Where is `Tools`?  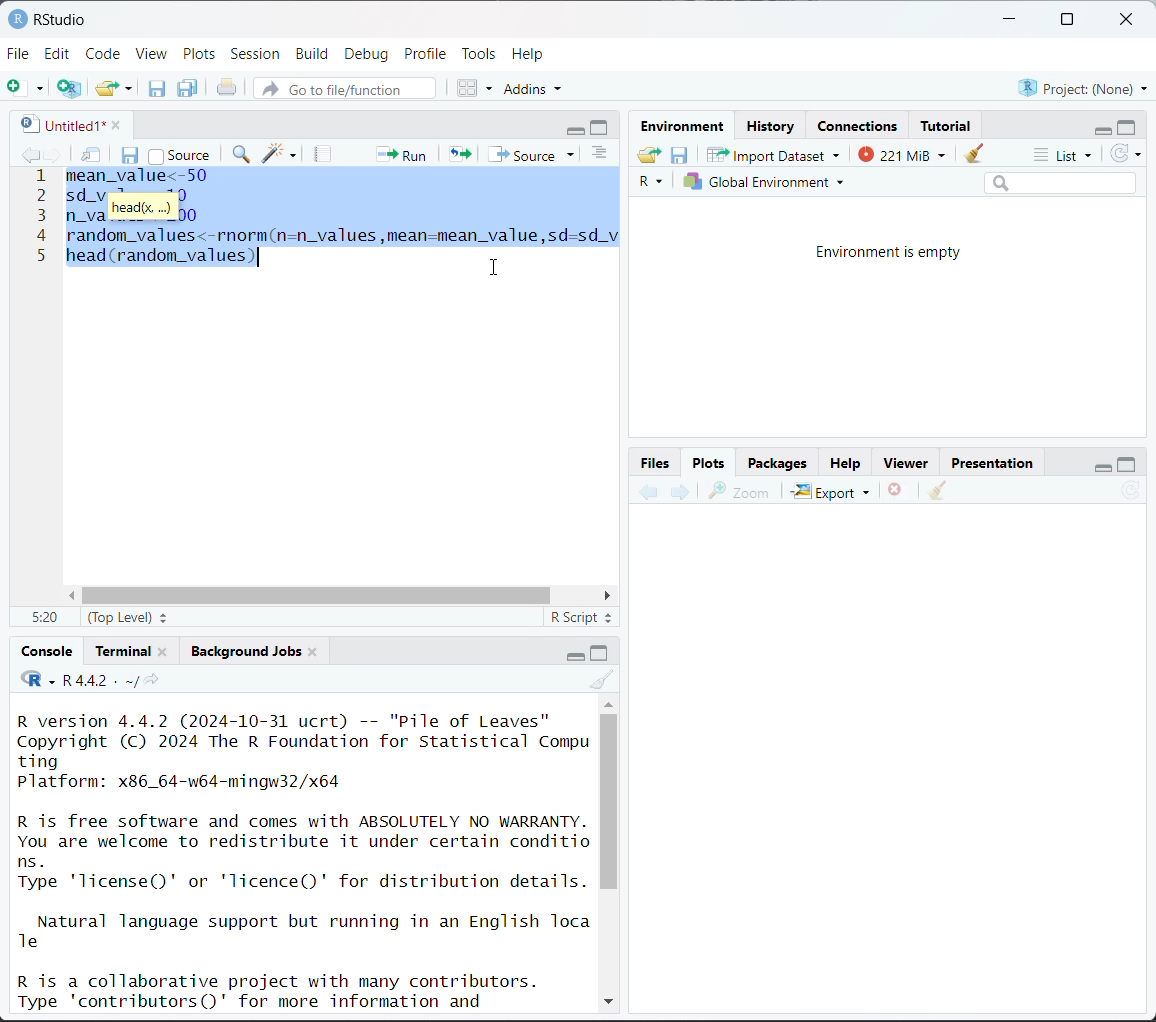
Tools is located at coordinates (479, 52).